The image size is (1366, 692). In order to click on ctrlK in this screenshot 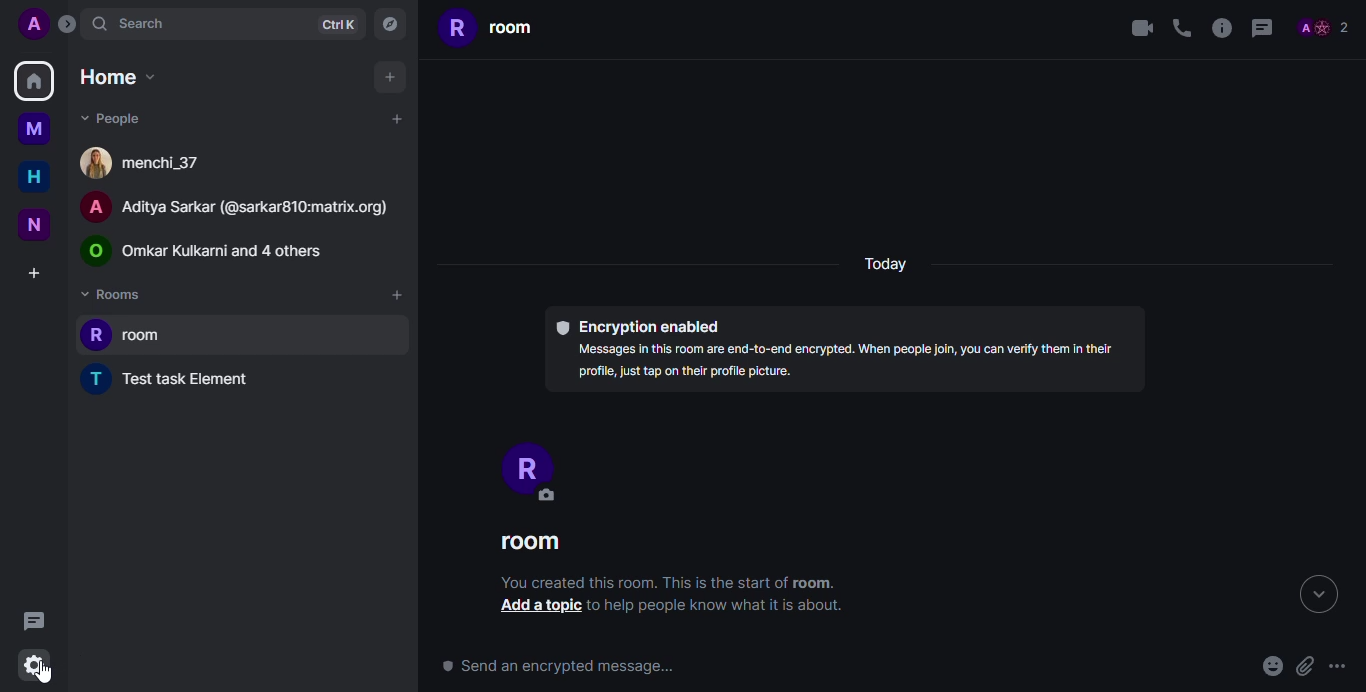, I will do `click(338, 24)`.